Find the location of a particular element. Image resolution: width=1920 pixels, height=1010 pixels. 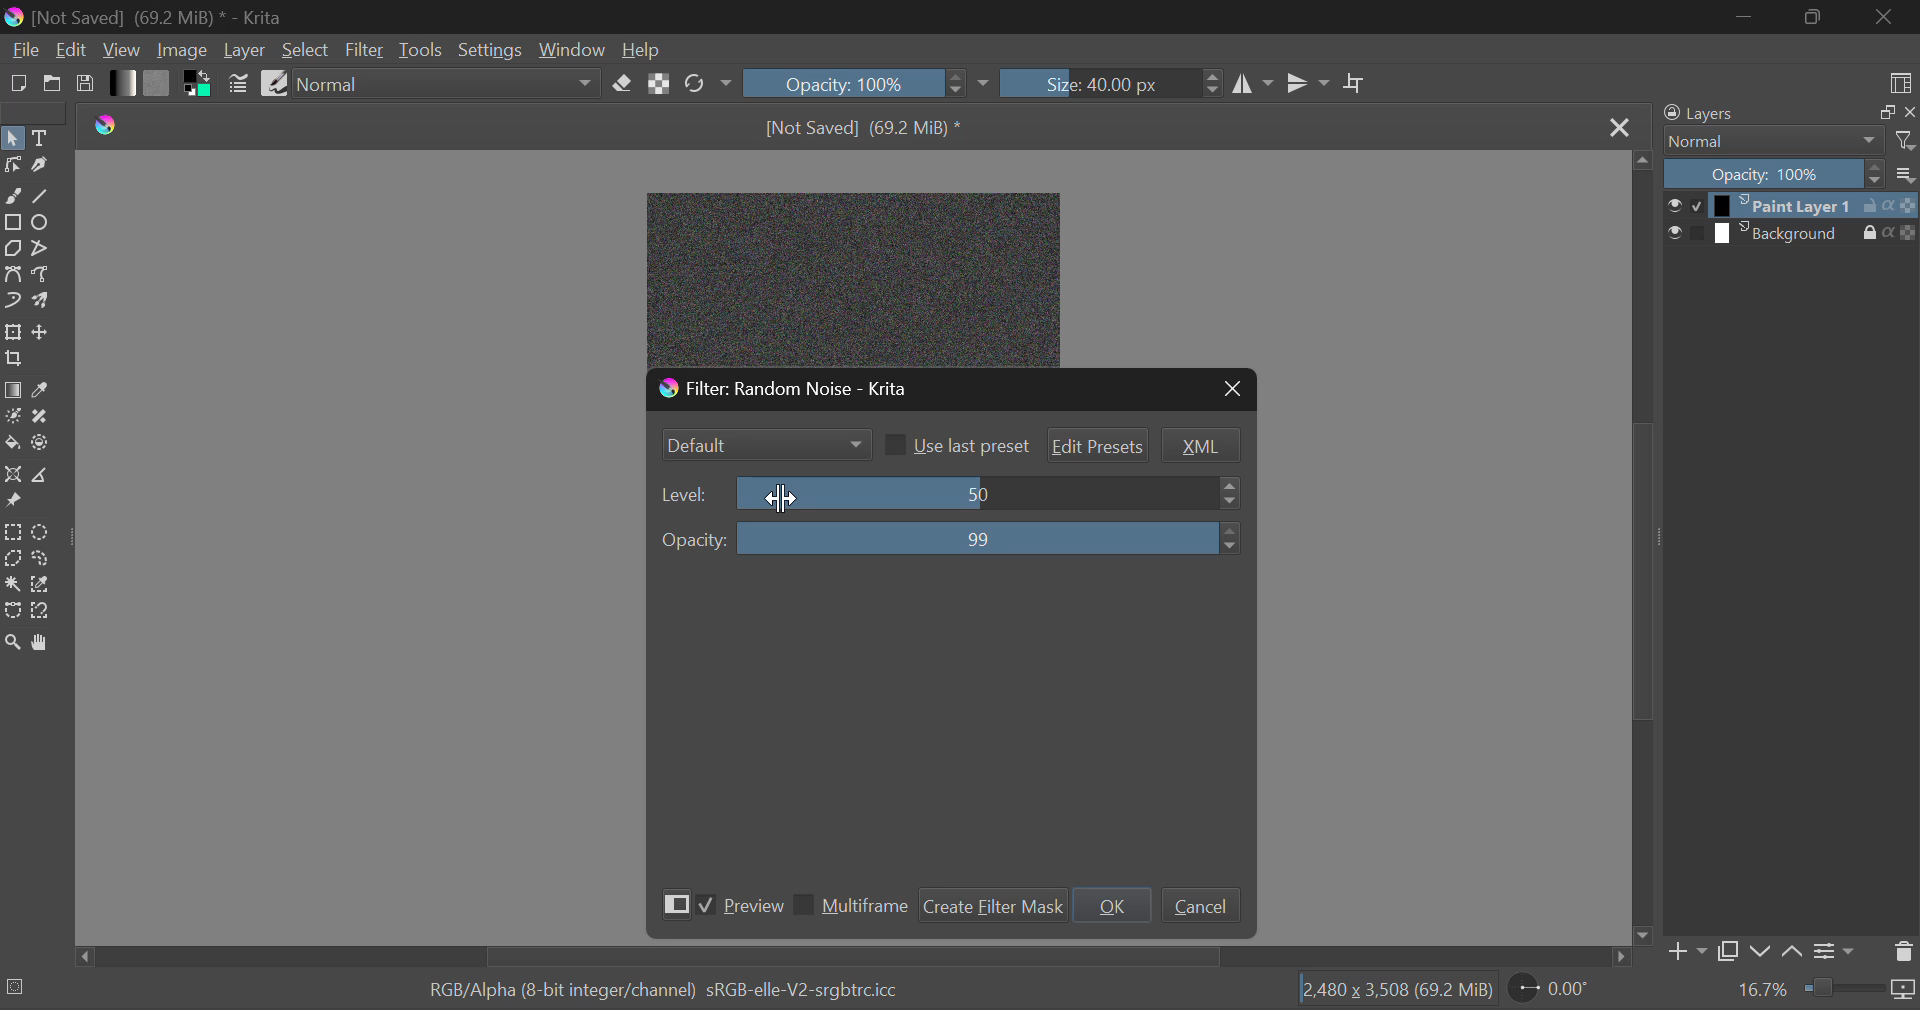

Copy Layer is located at coordinates (1726, 949).